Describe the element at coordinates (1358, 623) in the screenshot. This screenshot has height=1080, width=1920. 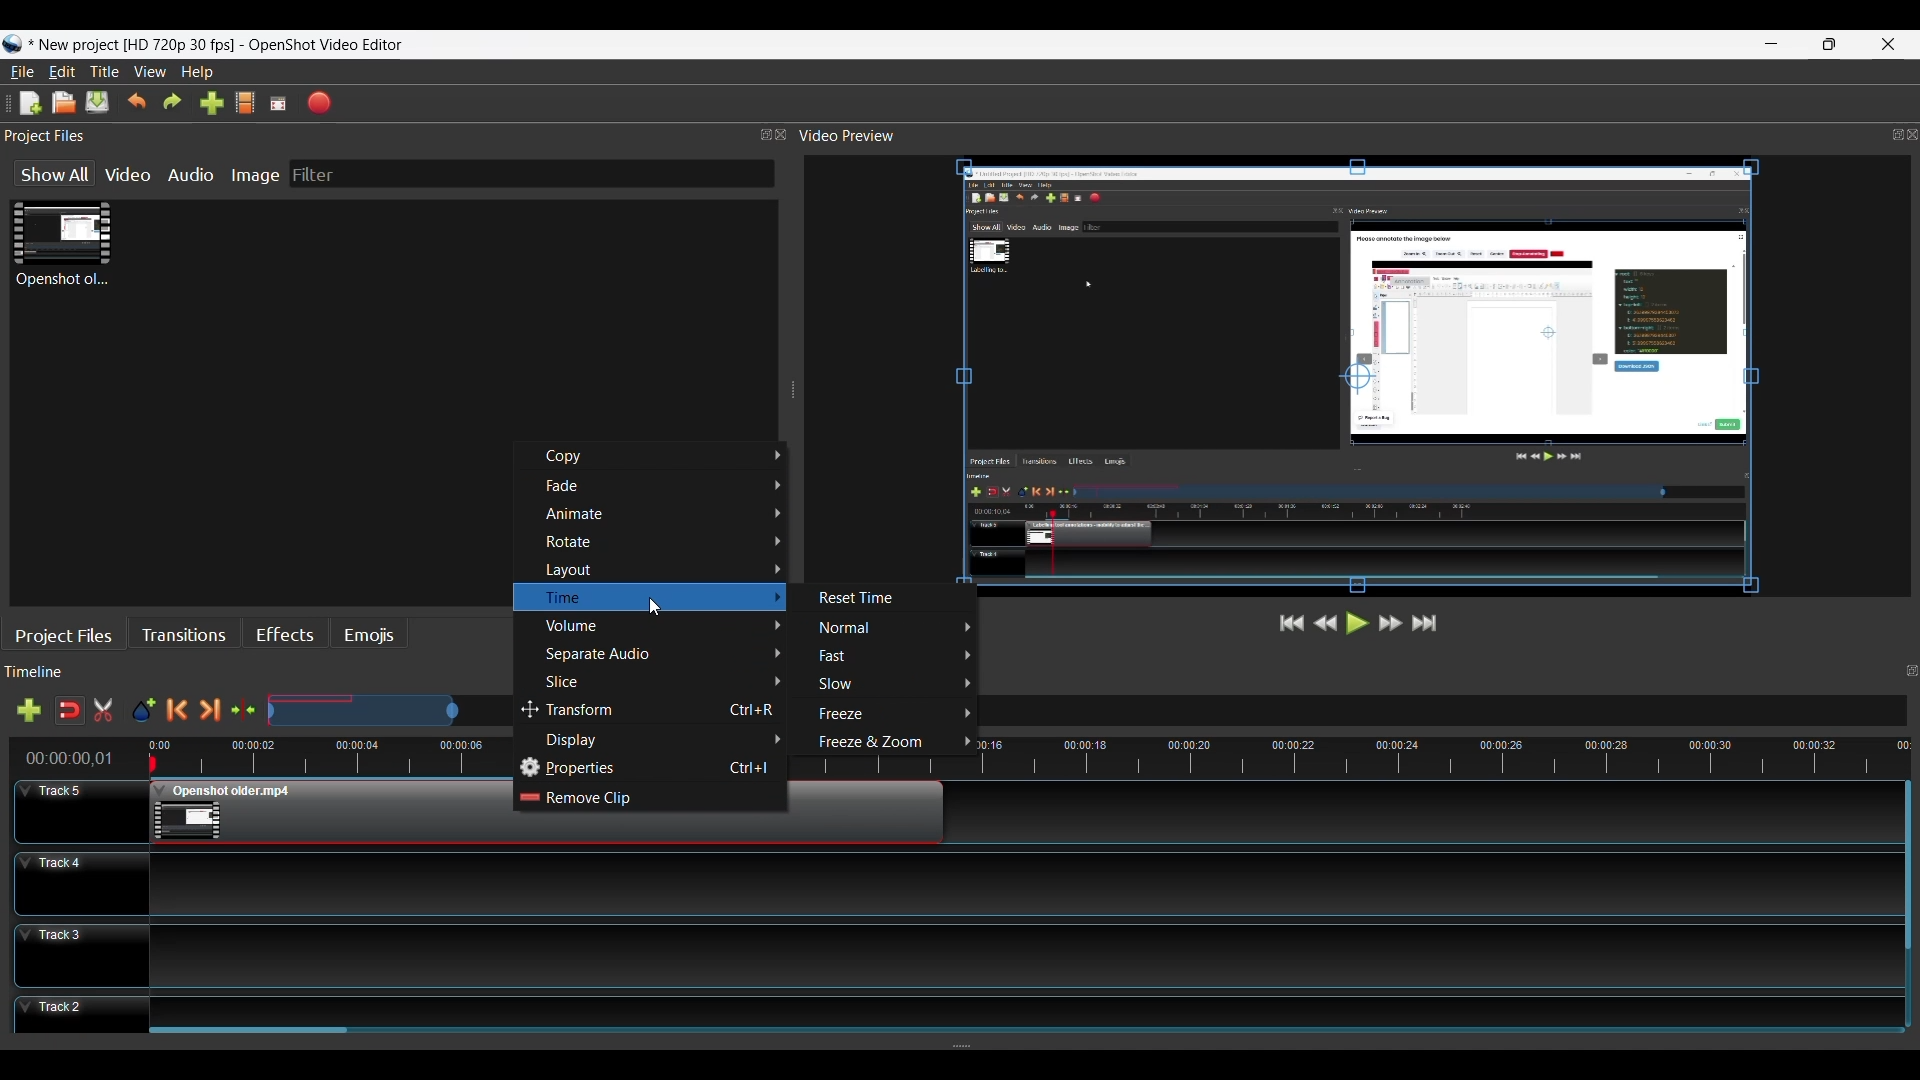
I see `Play` at that location.